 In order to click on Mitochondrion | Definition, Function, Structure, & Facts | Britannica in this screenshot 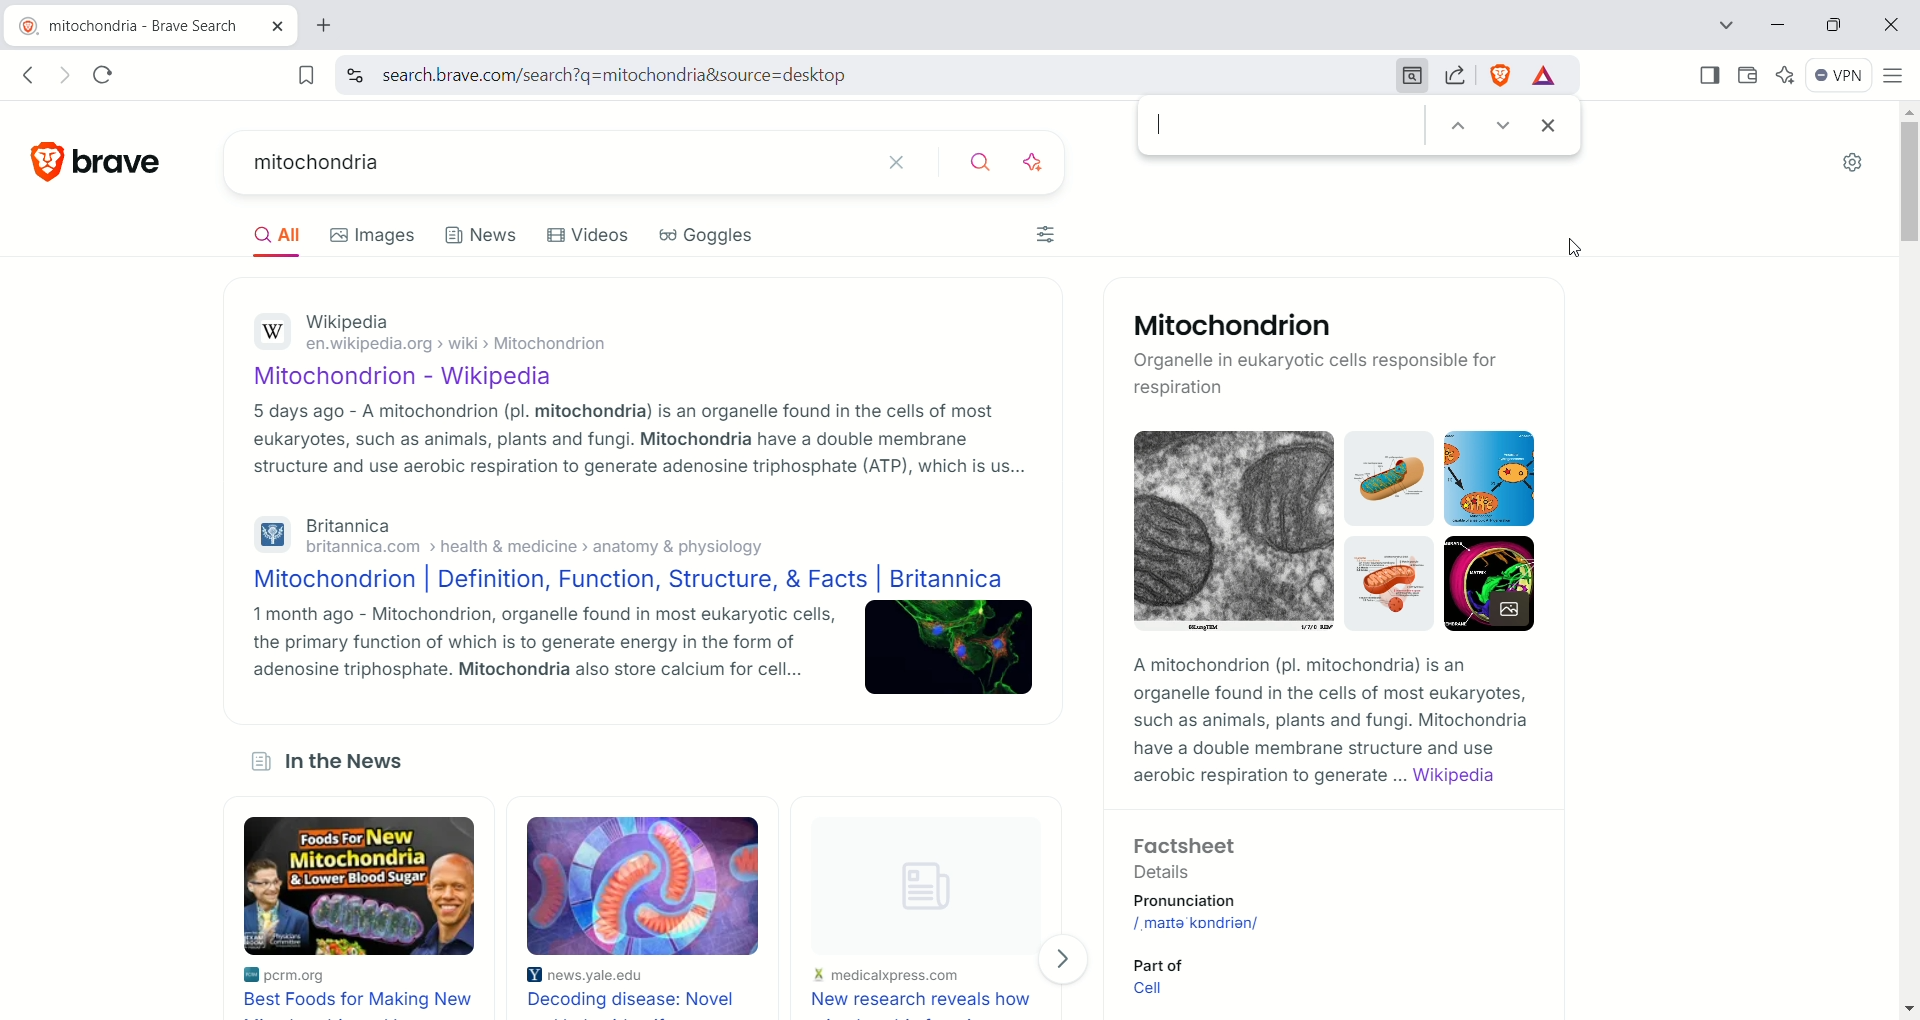, I will do `click(629, 578)`.